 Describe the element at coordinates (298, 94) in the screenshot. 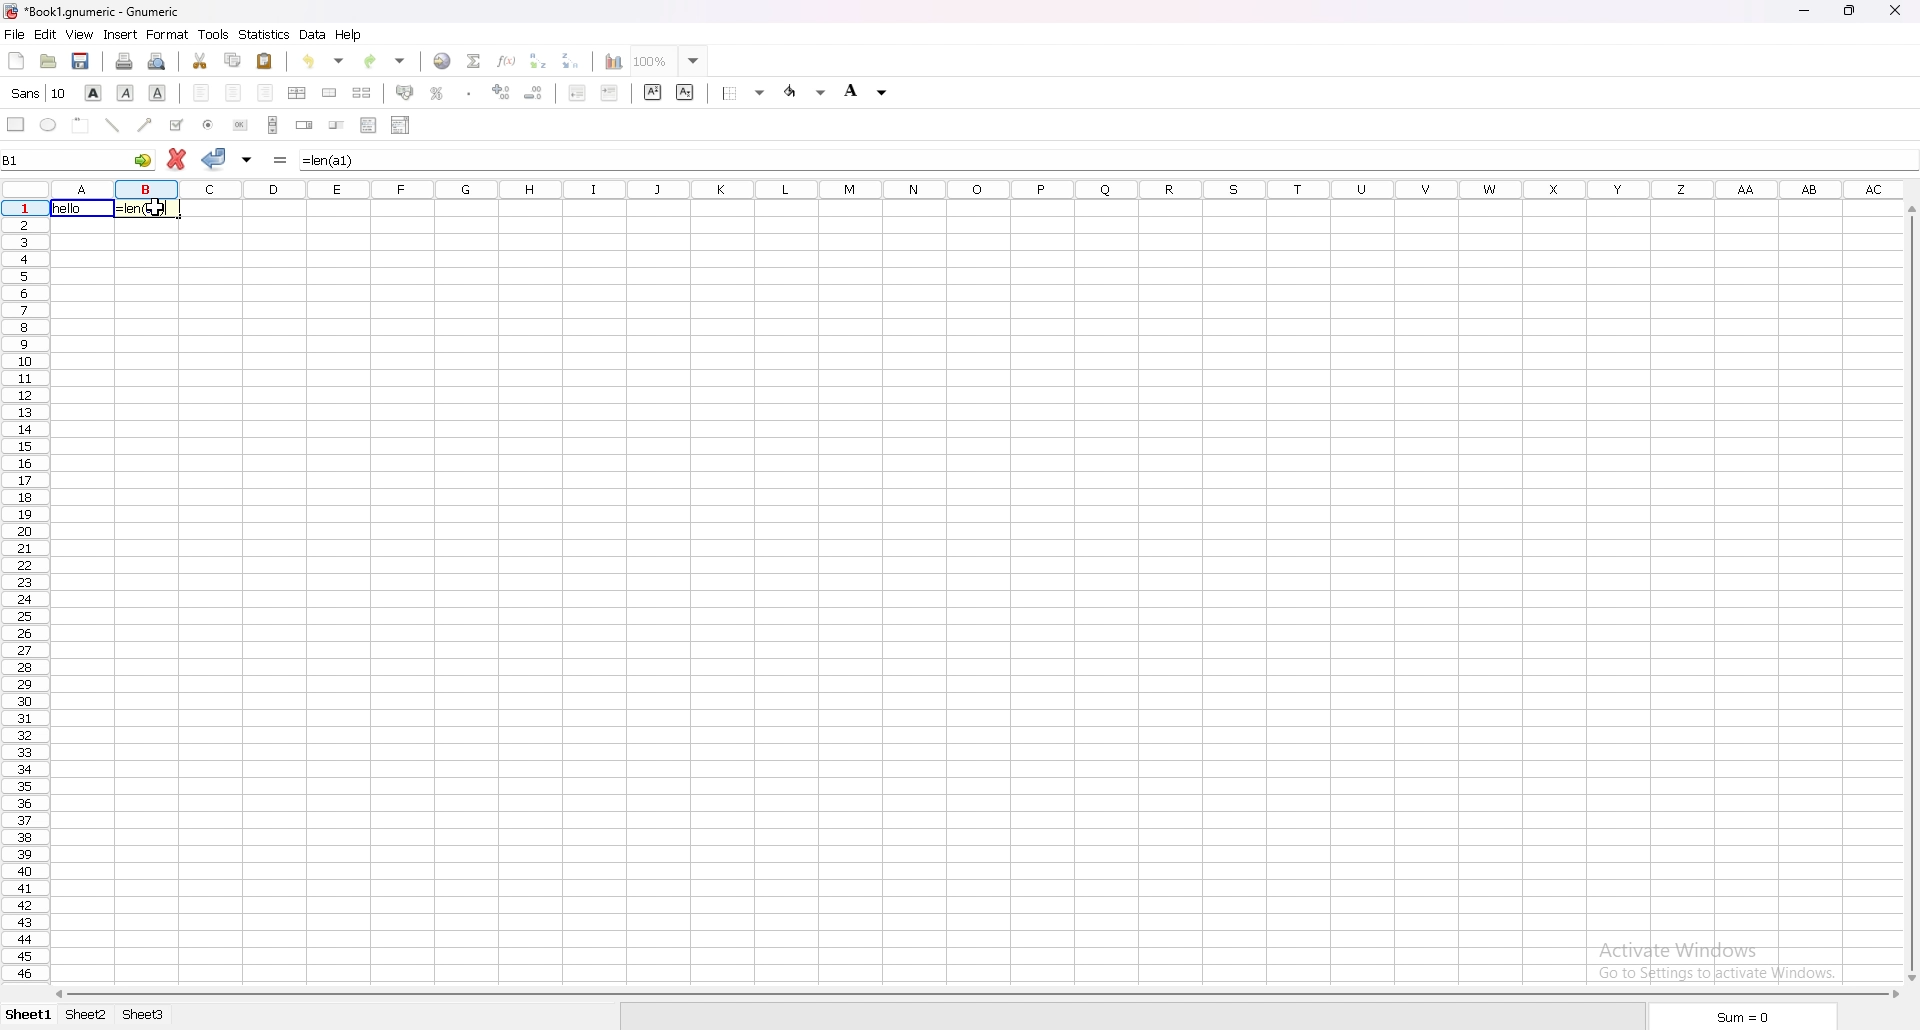

I see `center horizontal` at that location.